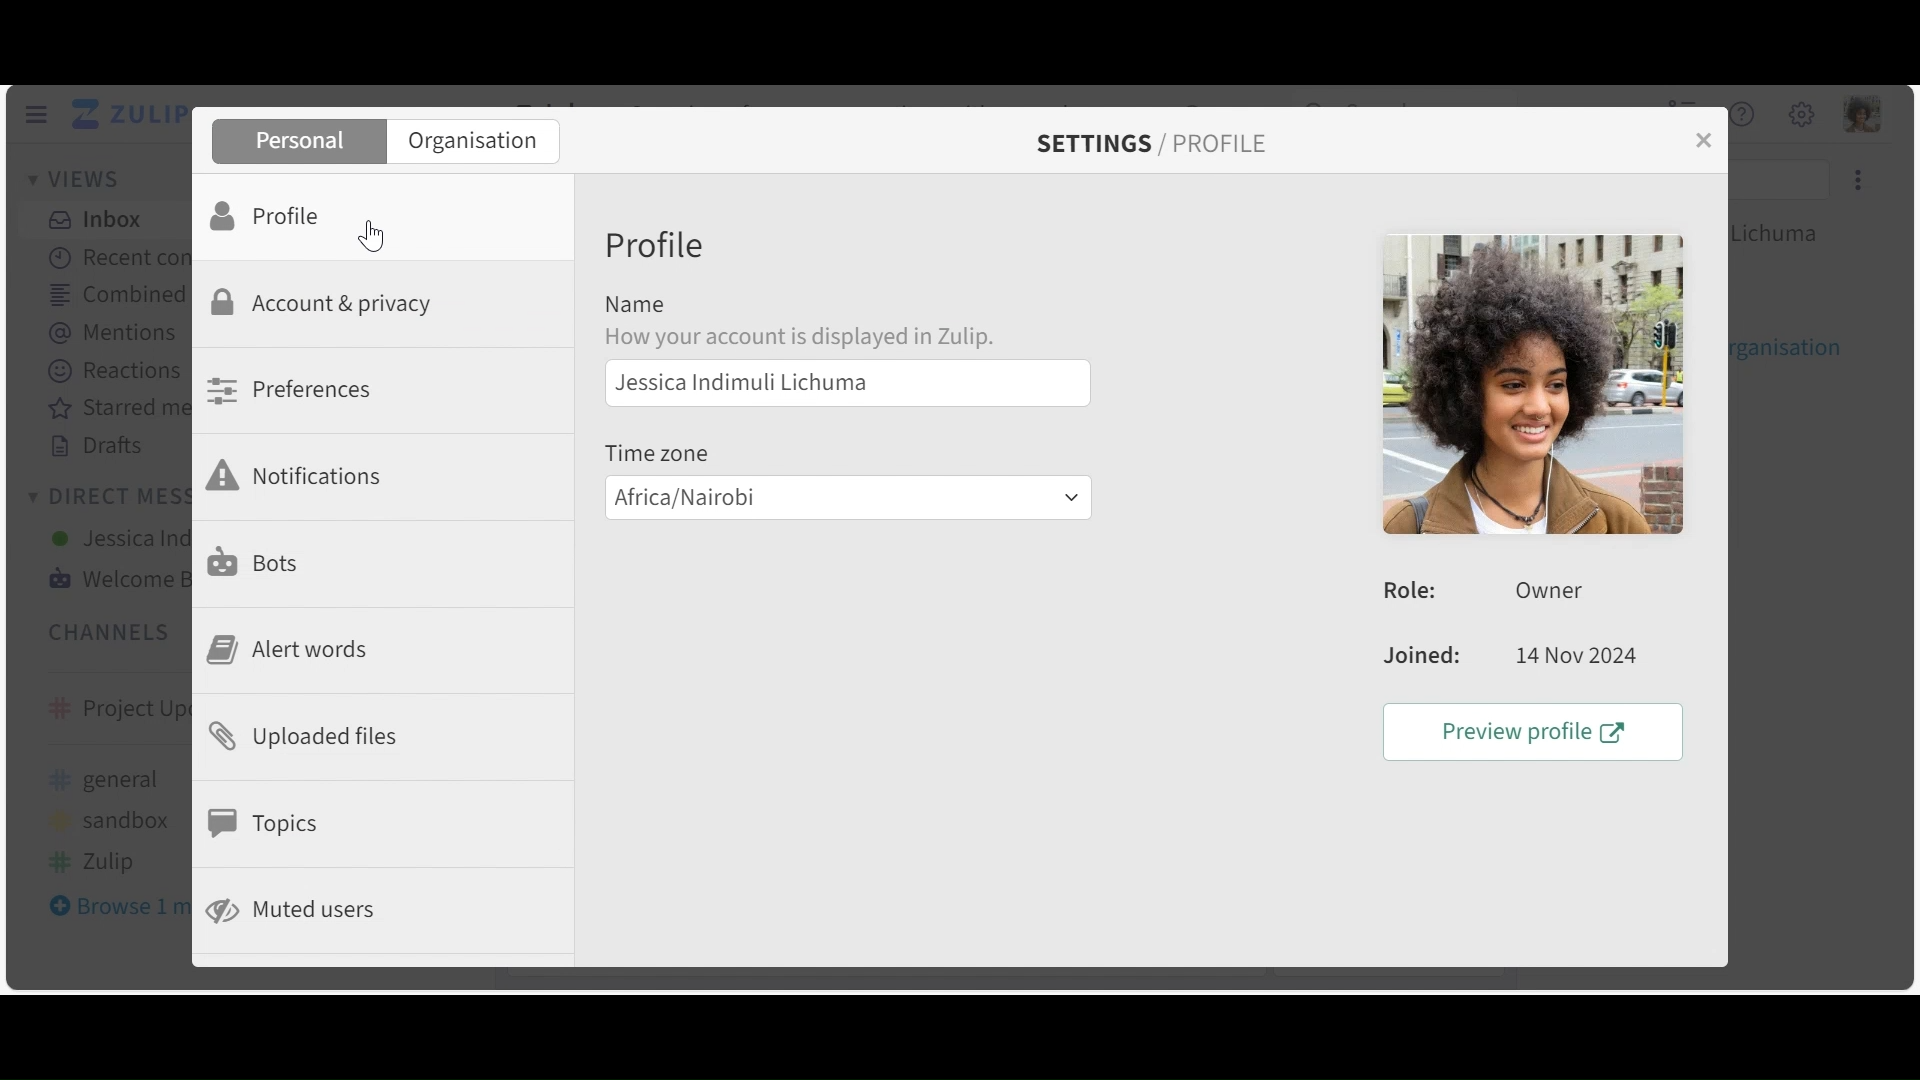 This screenshot has width=1920, height=1080. What do you see at coordinates (1514, 592) in the screenshot?
I see `Role` at bounding box center [1514, 592].